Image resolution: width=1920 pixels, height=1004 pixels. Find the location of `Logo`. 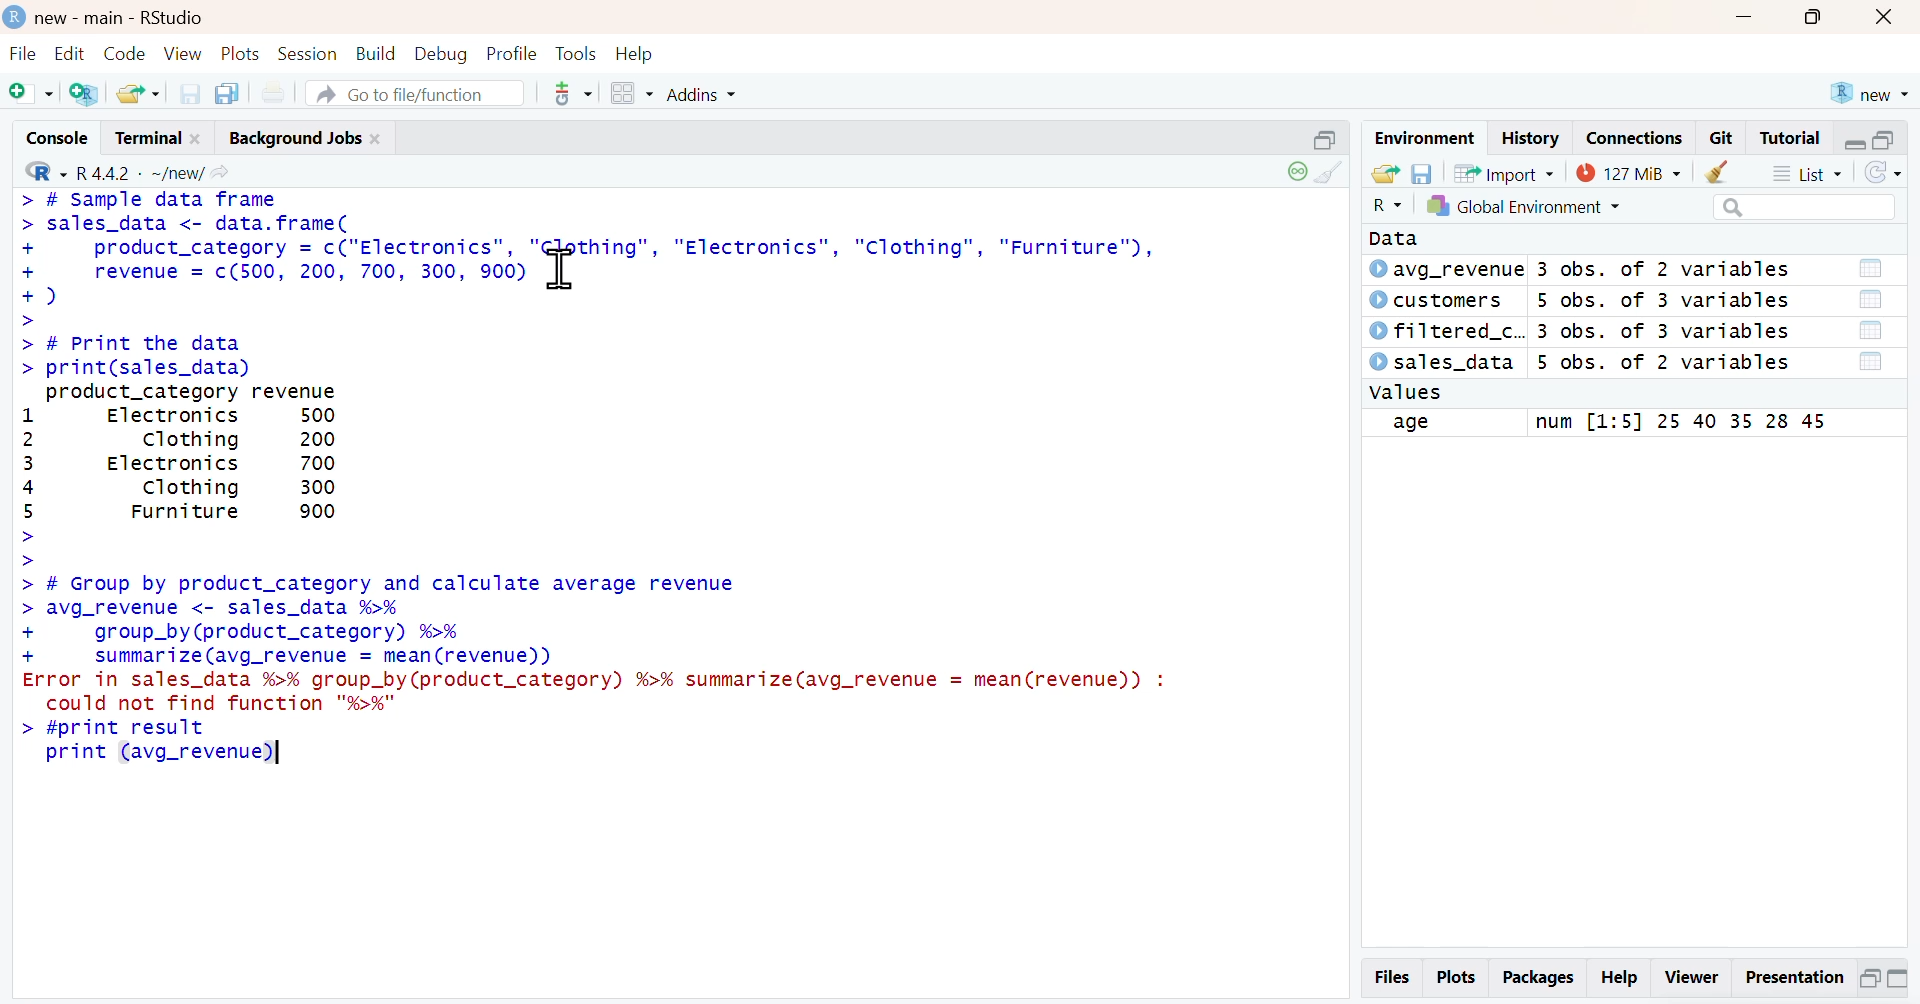

Logo is located at coordinates (15, 16).